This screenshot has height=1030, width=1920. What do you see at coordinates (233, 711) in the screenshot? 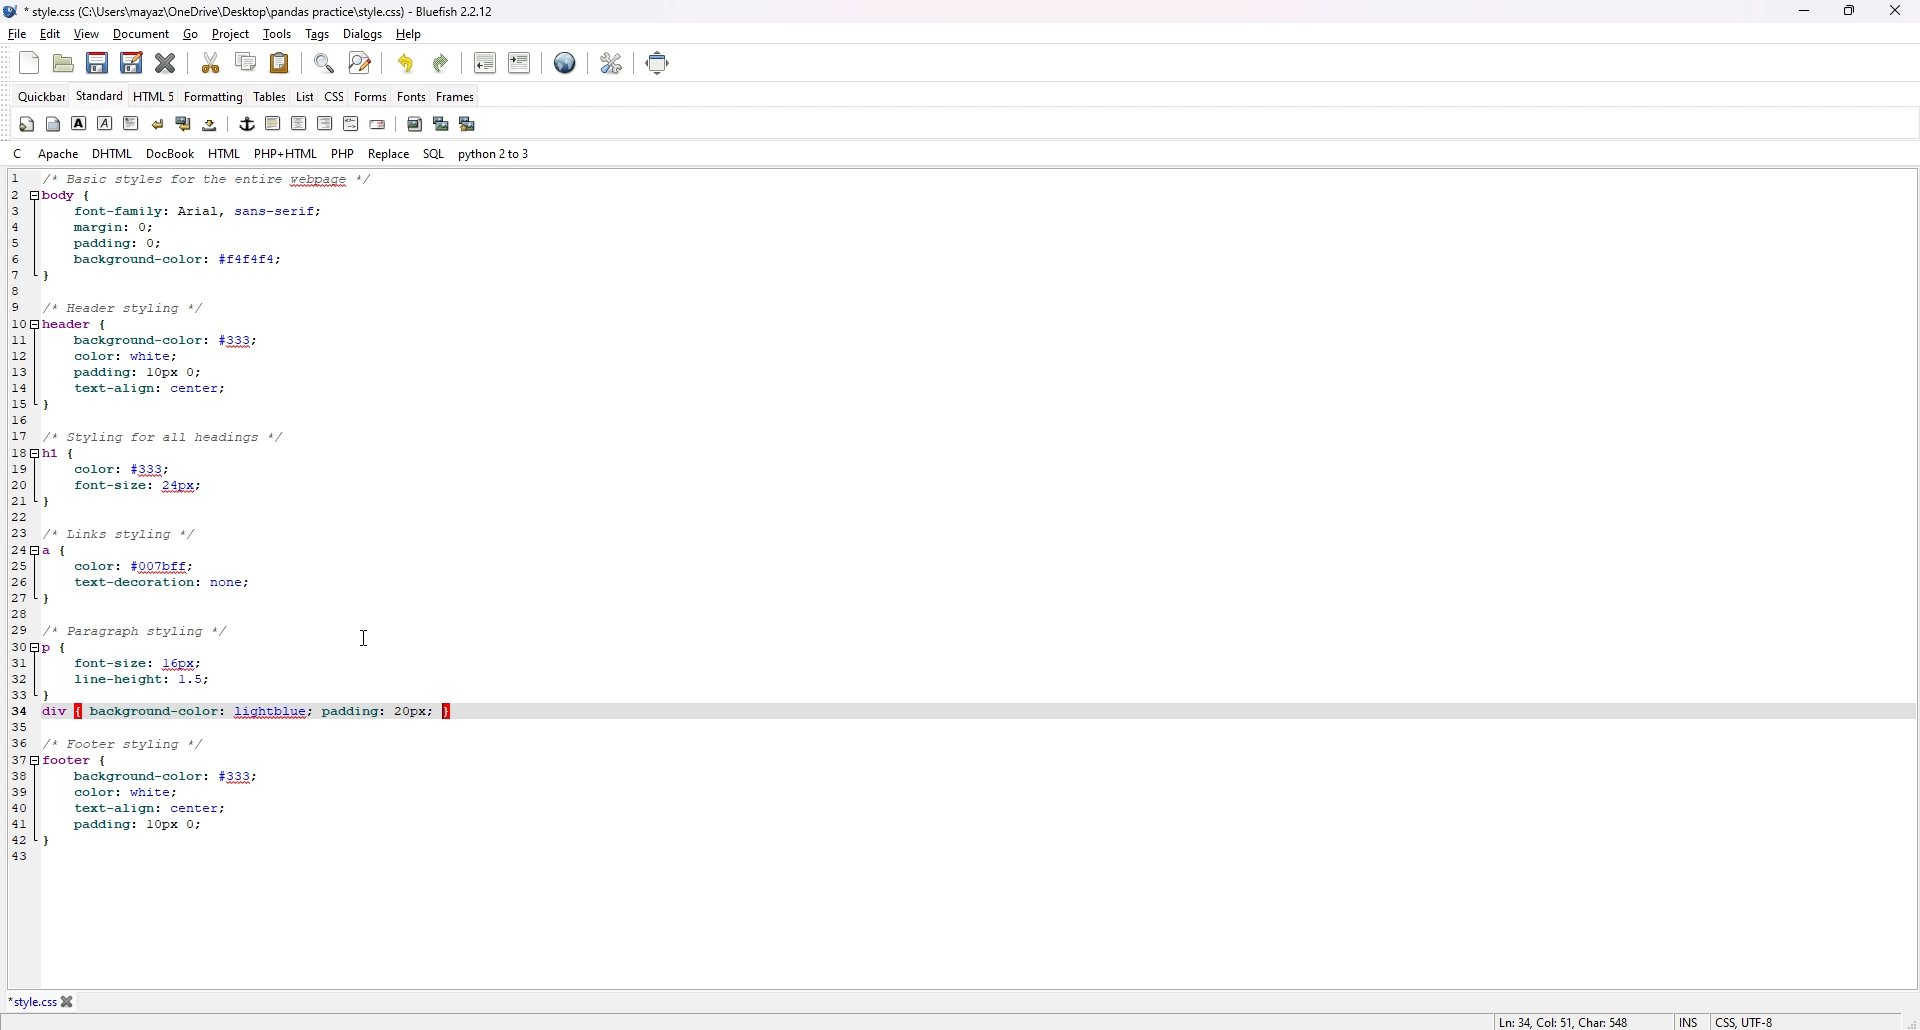
I see `34 div { background-color: lightblue; padding: 20px; }` at bounding box center [233, 711].